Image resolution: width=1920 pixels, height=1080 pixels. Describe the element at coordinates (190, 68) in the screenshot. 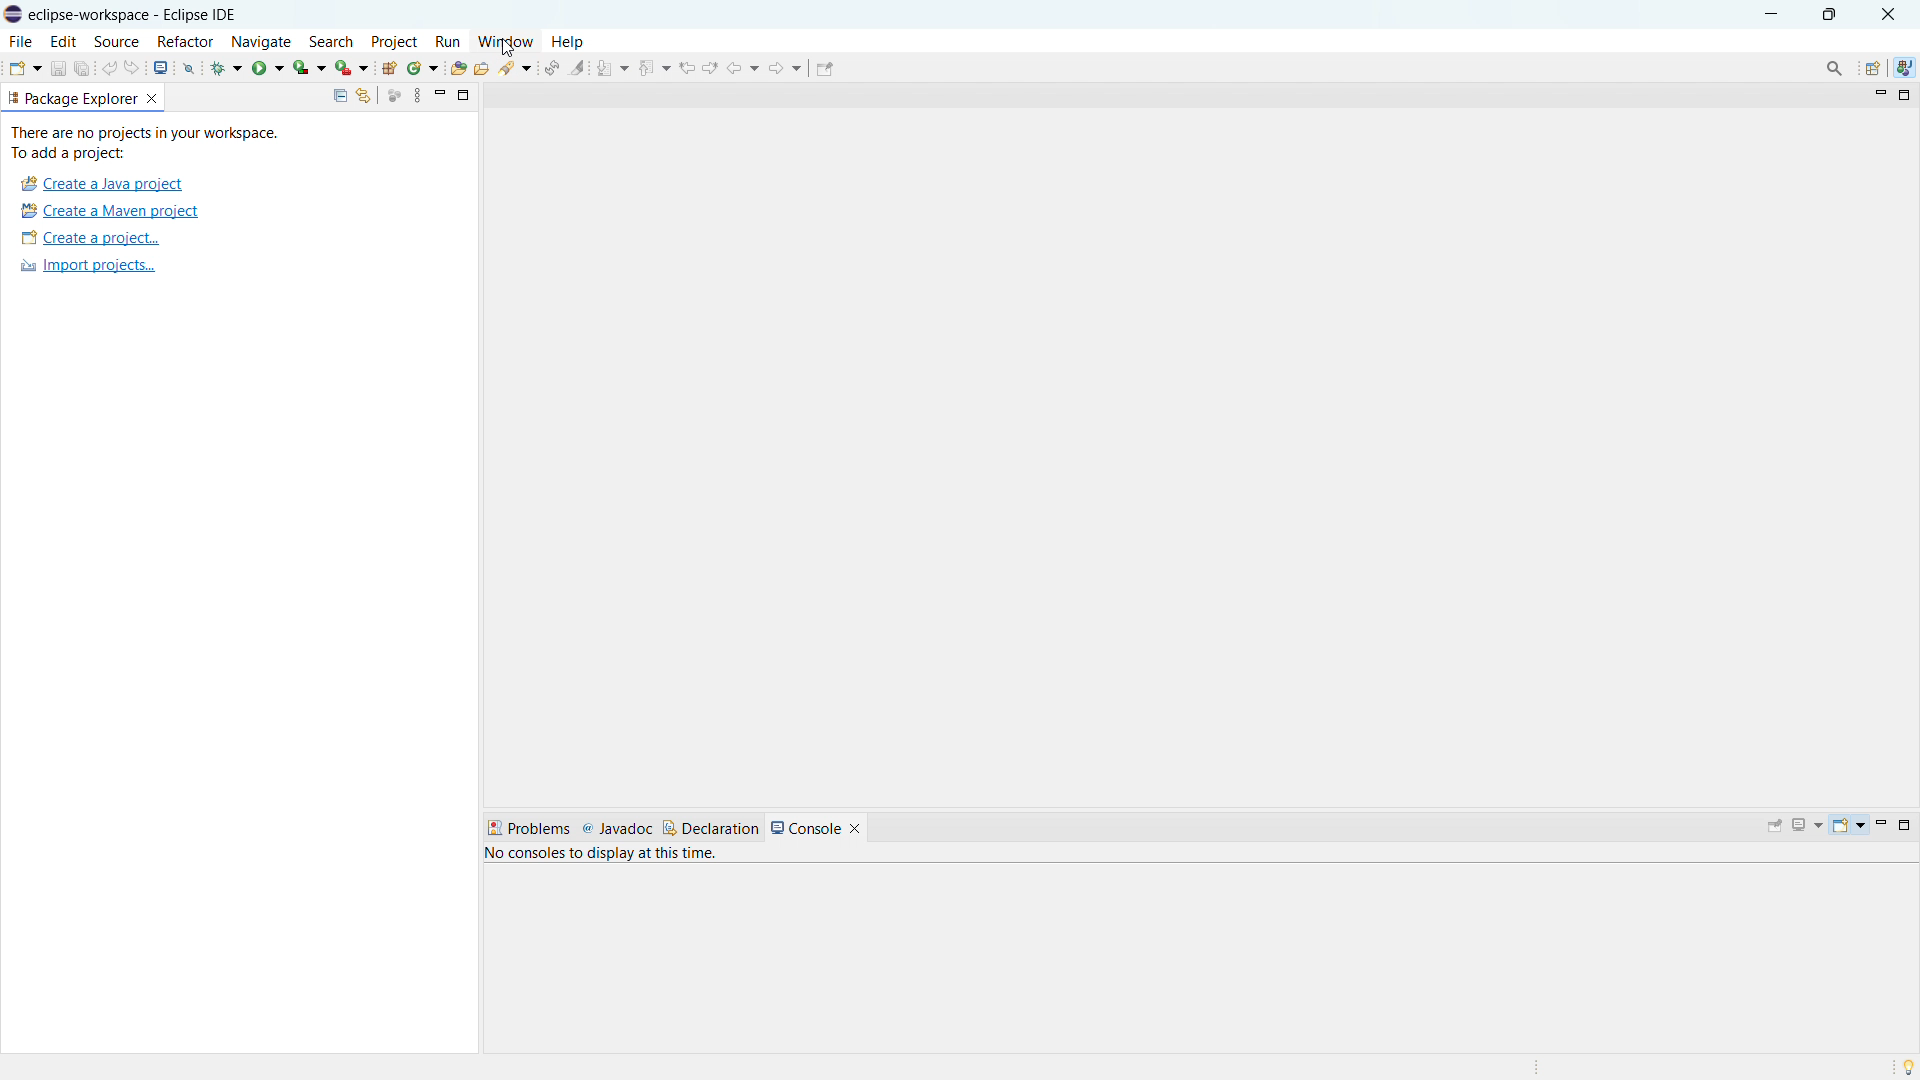

I see `skip all breakpoints` at that location.